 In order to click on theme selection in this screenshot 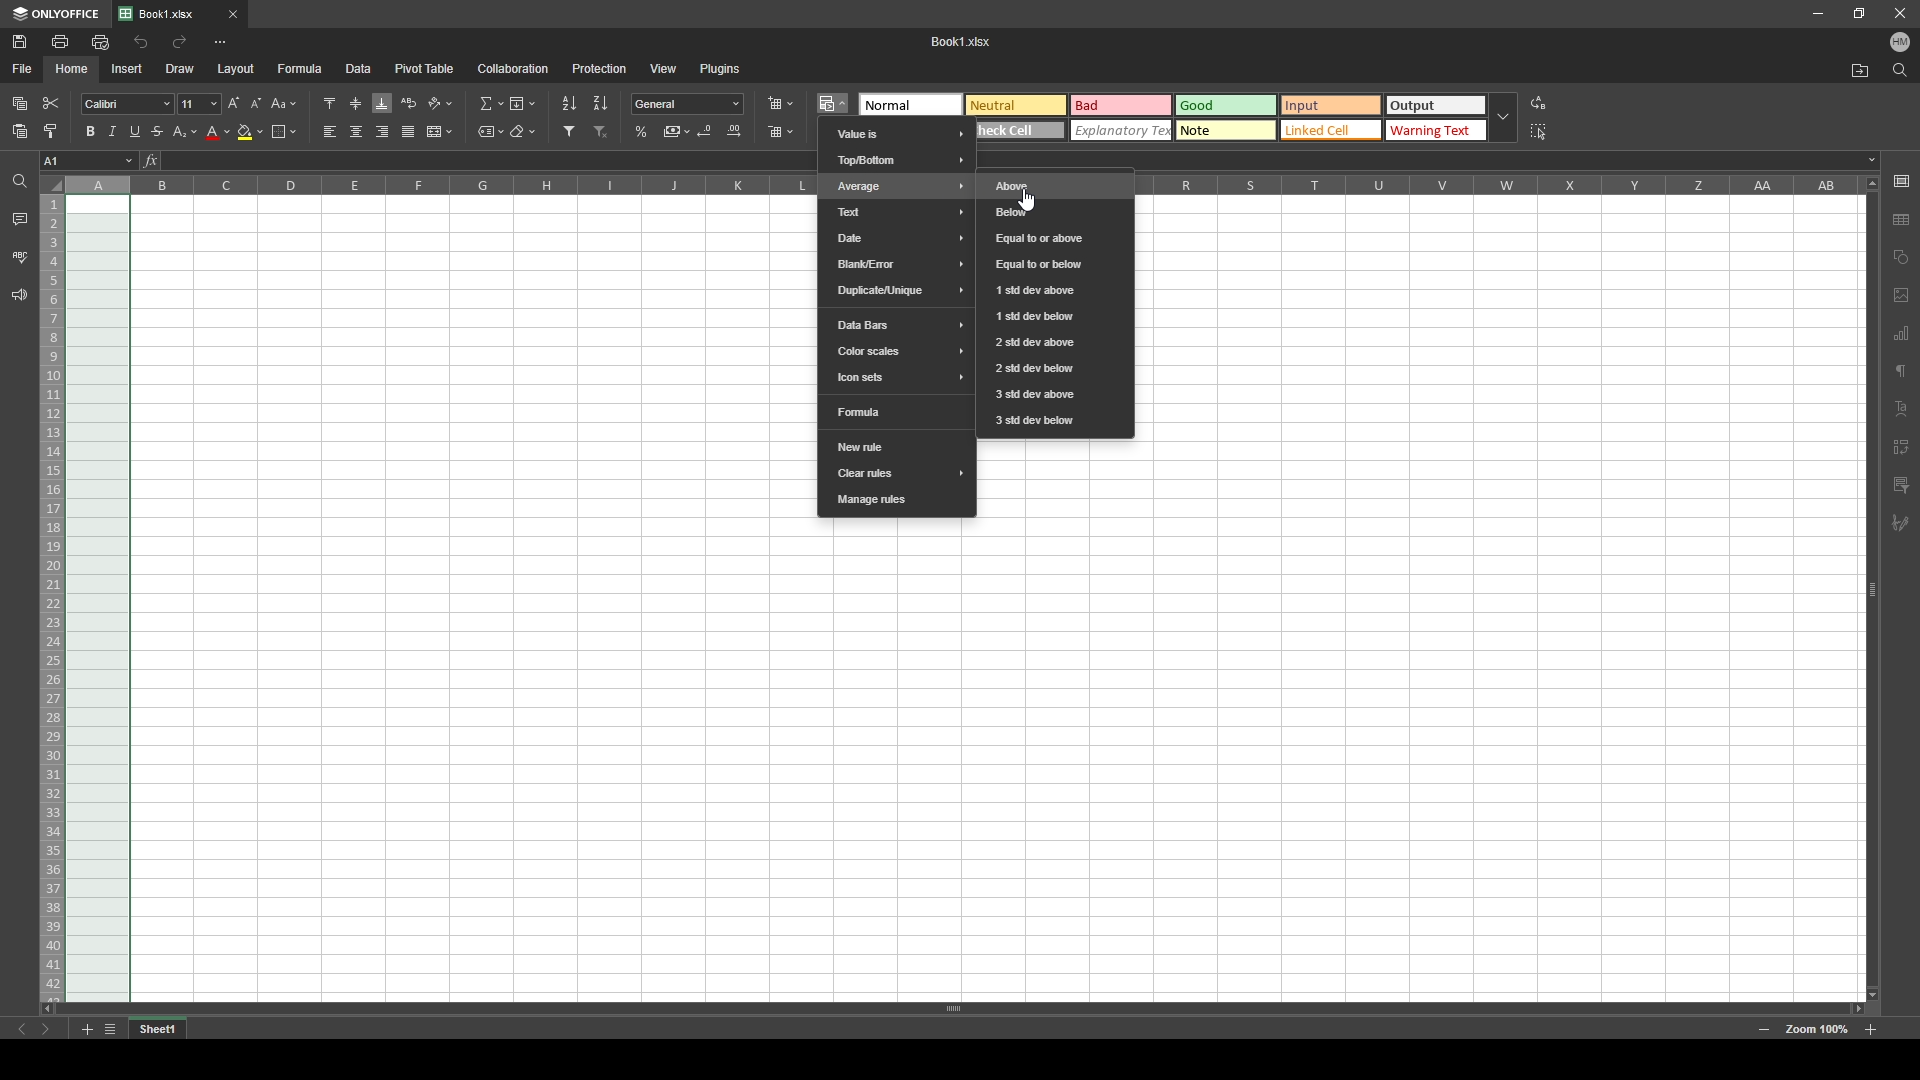, I will do `click(1230, 118)`.